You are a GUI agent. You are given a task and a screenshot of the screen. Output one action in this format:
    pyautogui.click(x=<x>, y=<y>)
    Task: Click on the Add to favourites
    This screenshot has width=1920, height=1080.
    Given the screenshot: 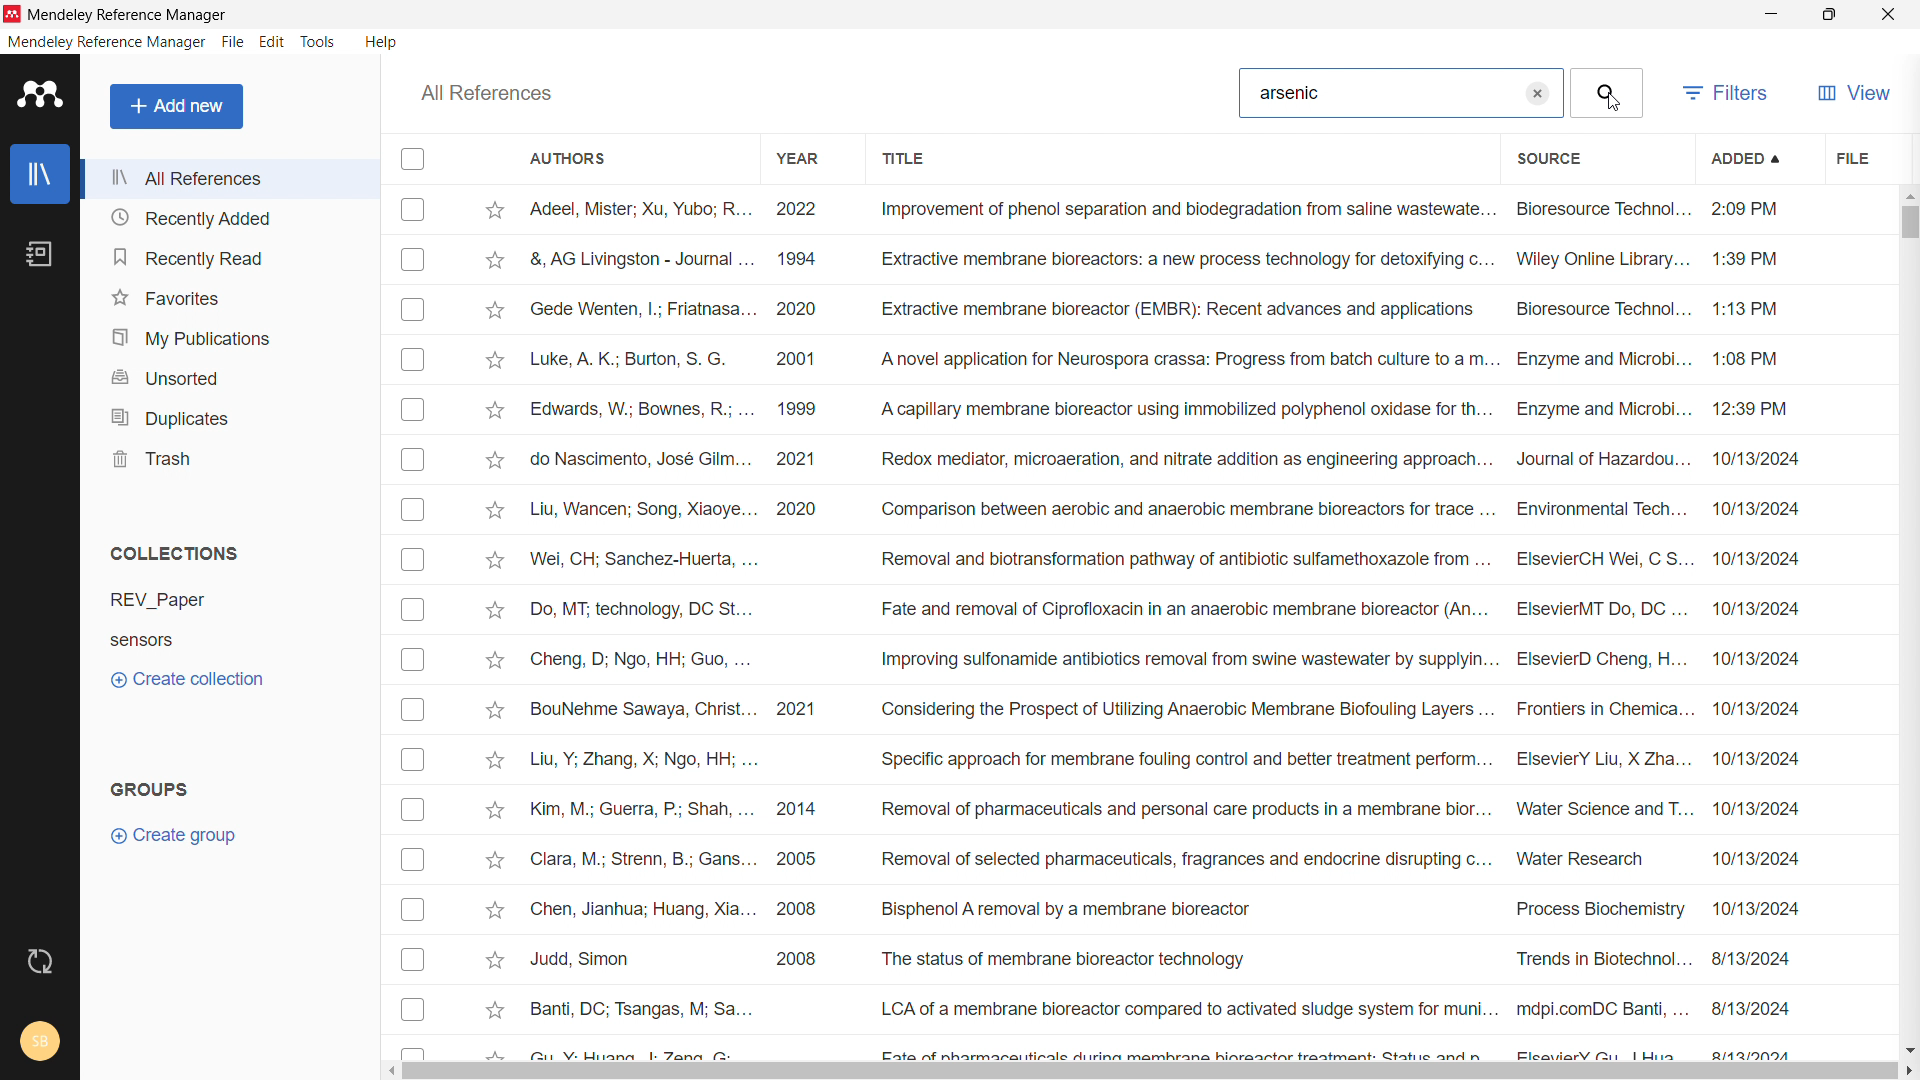 What is the action you would take?
    pyautogui.click(x=494, y=1011)
    